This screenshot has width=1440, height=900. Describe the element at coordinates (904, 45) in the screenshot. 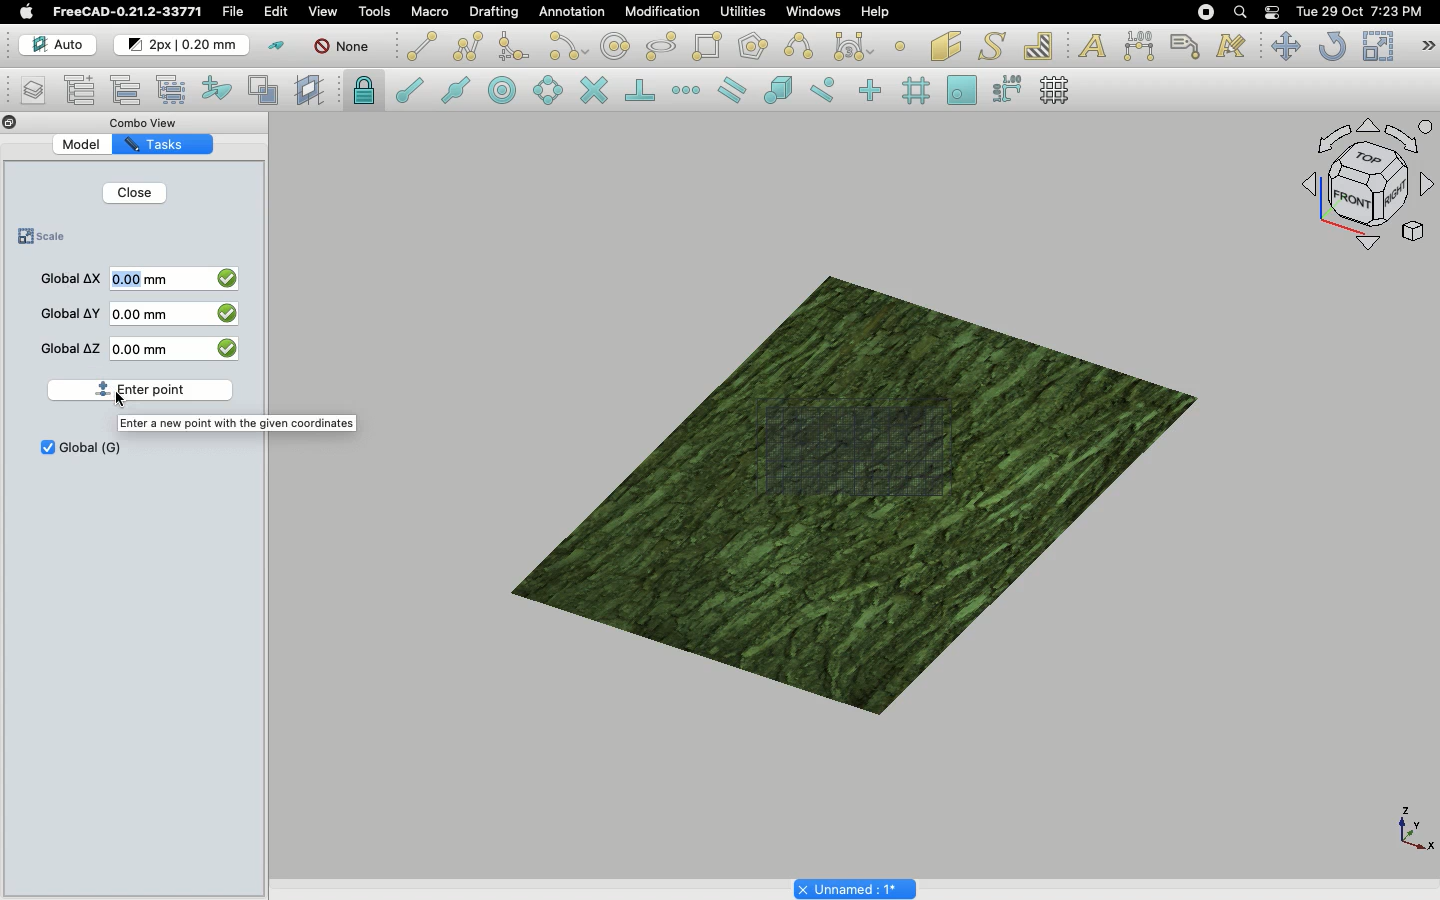

I see `Point` at that location.